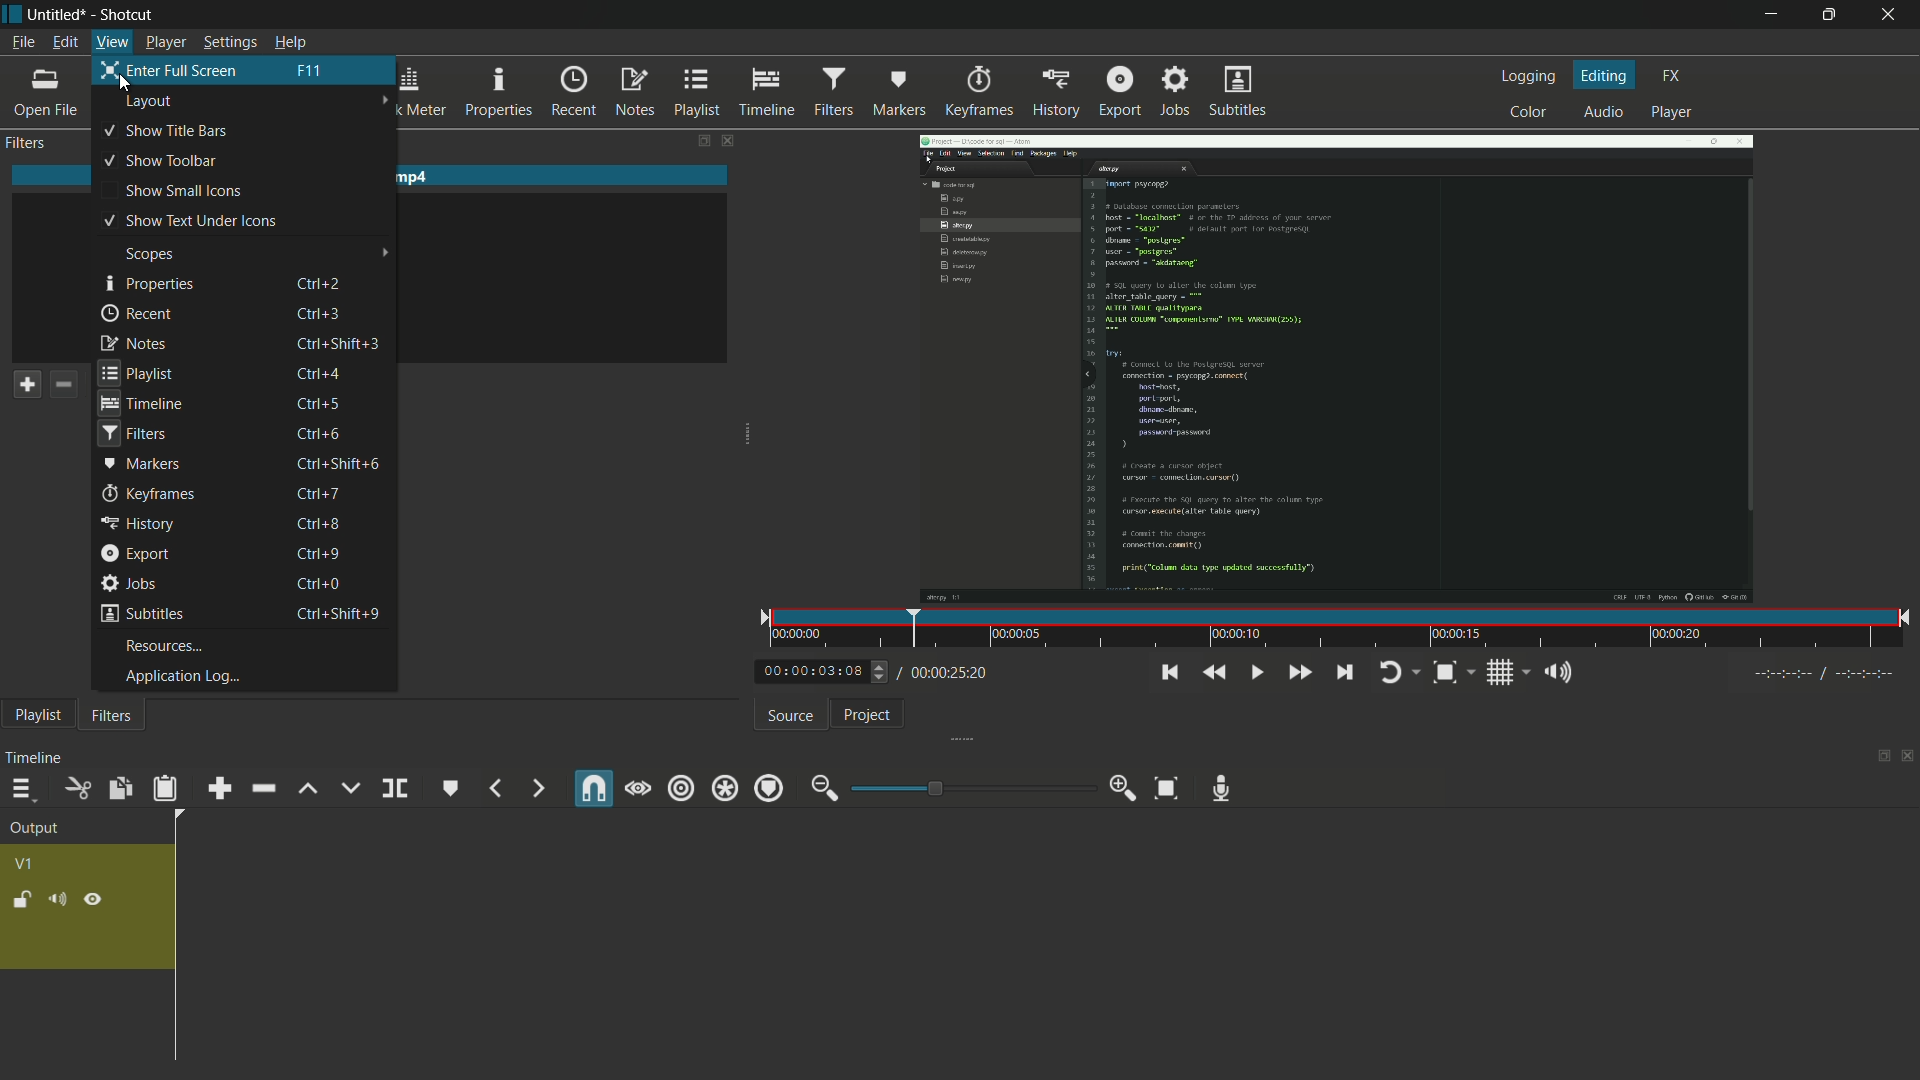 This screenshot has width=1920, height=1080. I want to click on show text under icons, so click(194, 221).